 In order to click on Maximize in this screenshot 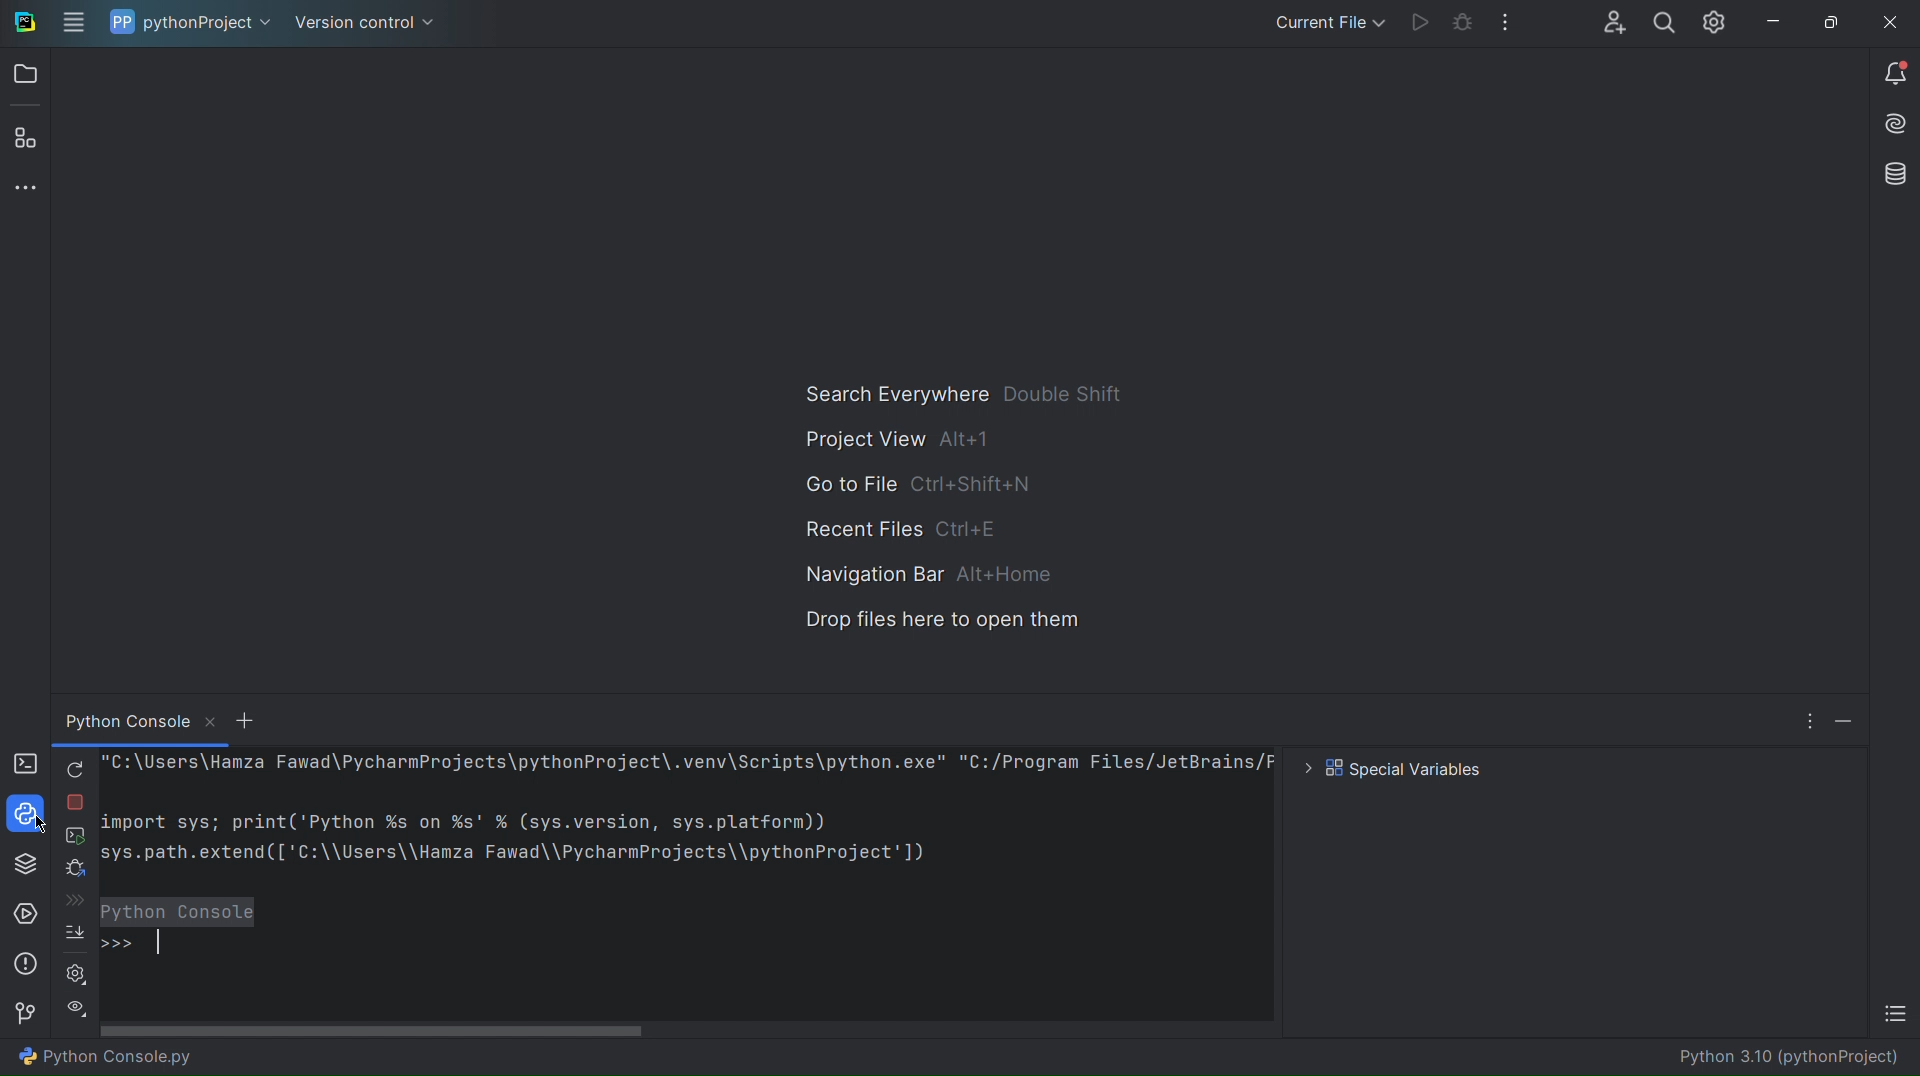, I will do `click(1830, 21)`.